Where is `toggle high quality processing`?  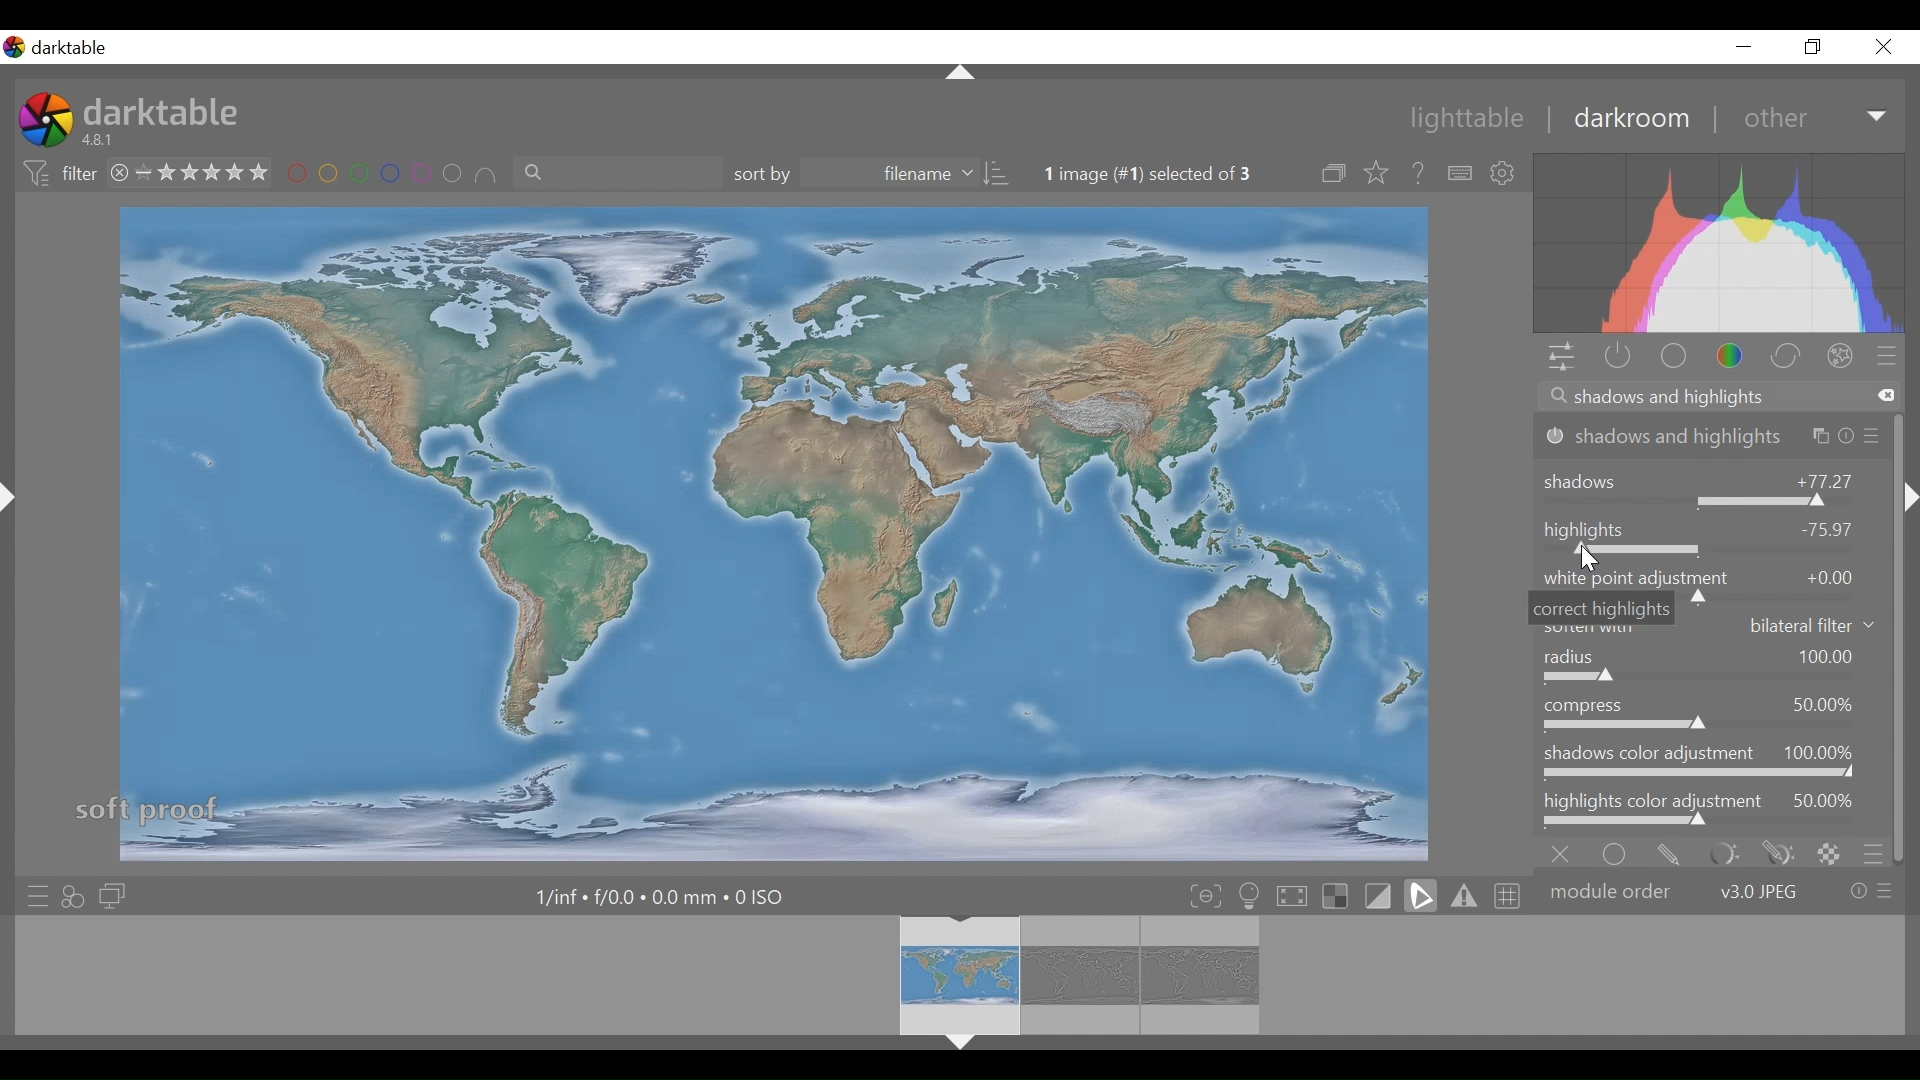 toggle high quality processing is located at coordinates (1293, 897).